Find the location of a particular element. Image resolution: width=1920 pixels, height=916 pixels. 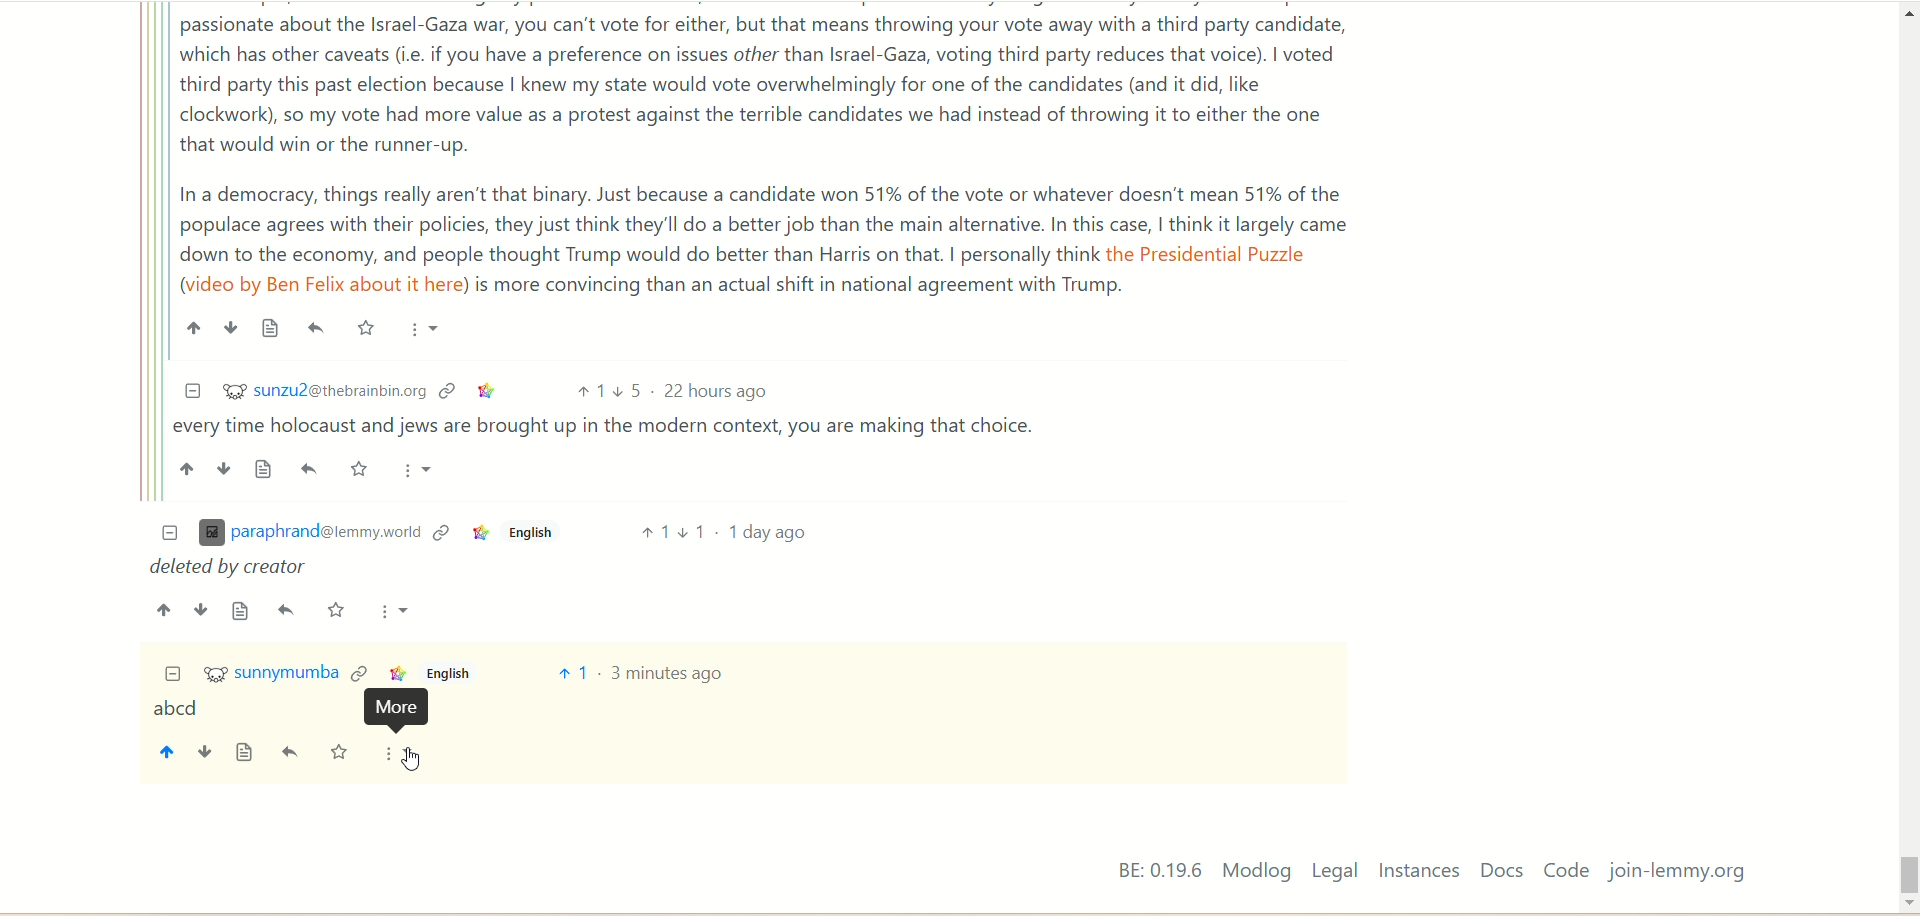

English is located at coordinates (528, 536).